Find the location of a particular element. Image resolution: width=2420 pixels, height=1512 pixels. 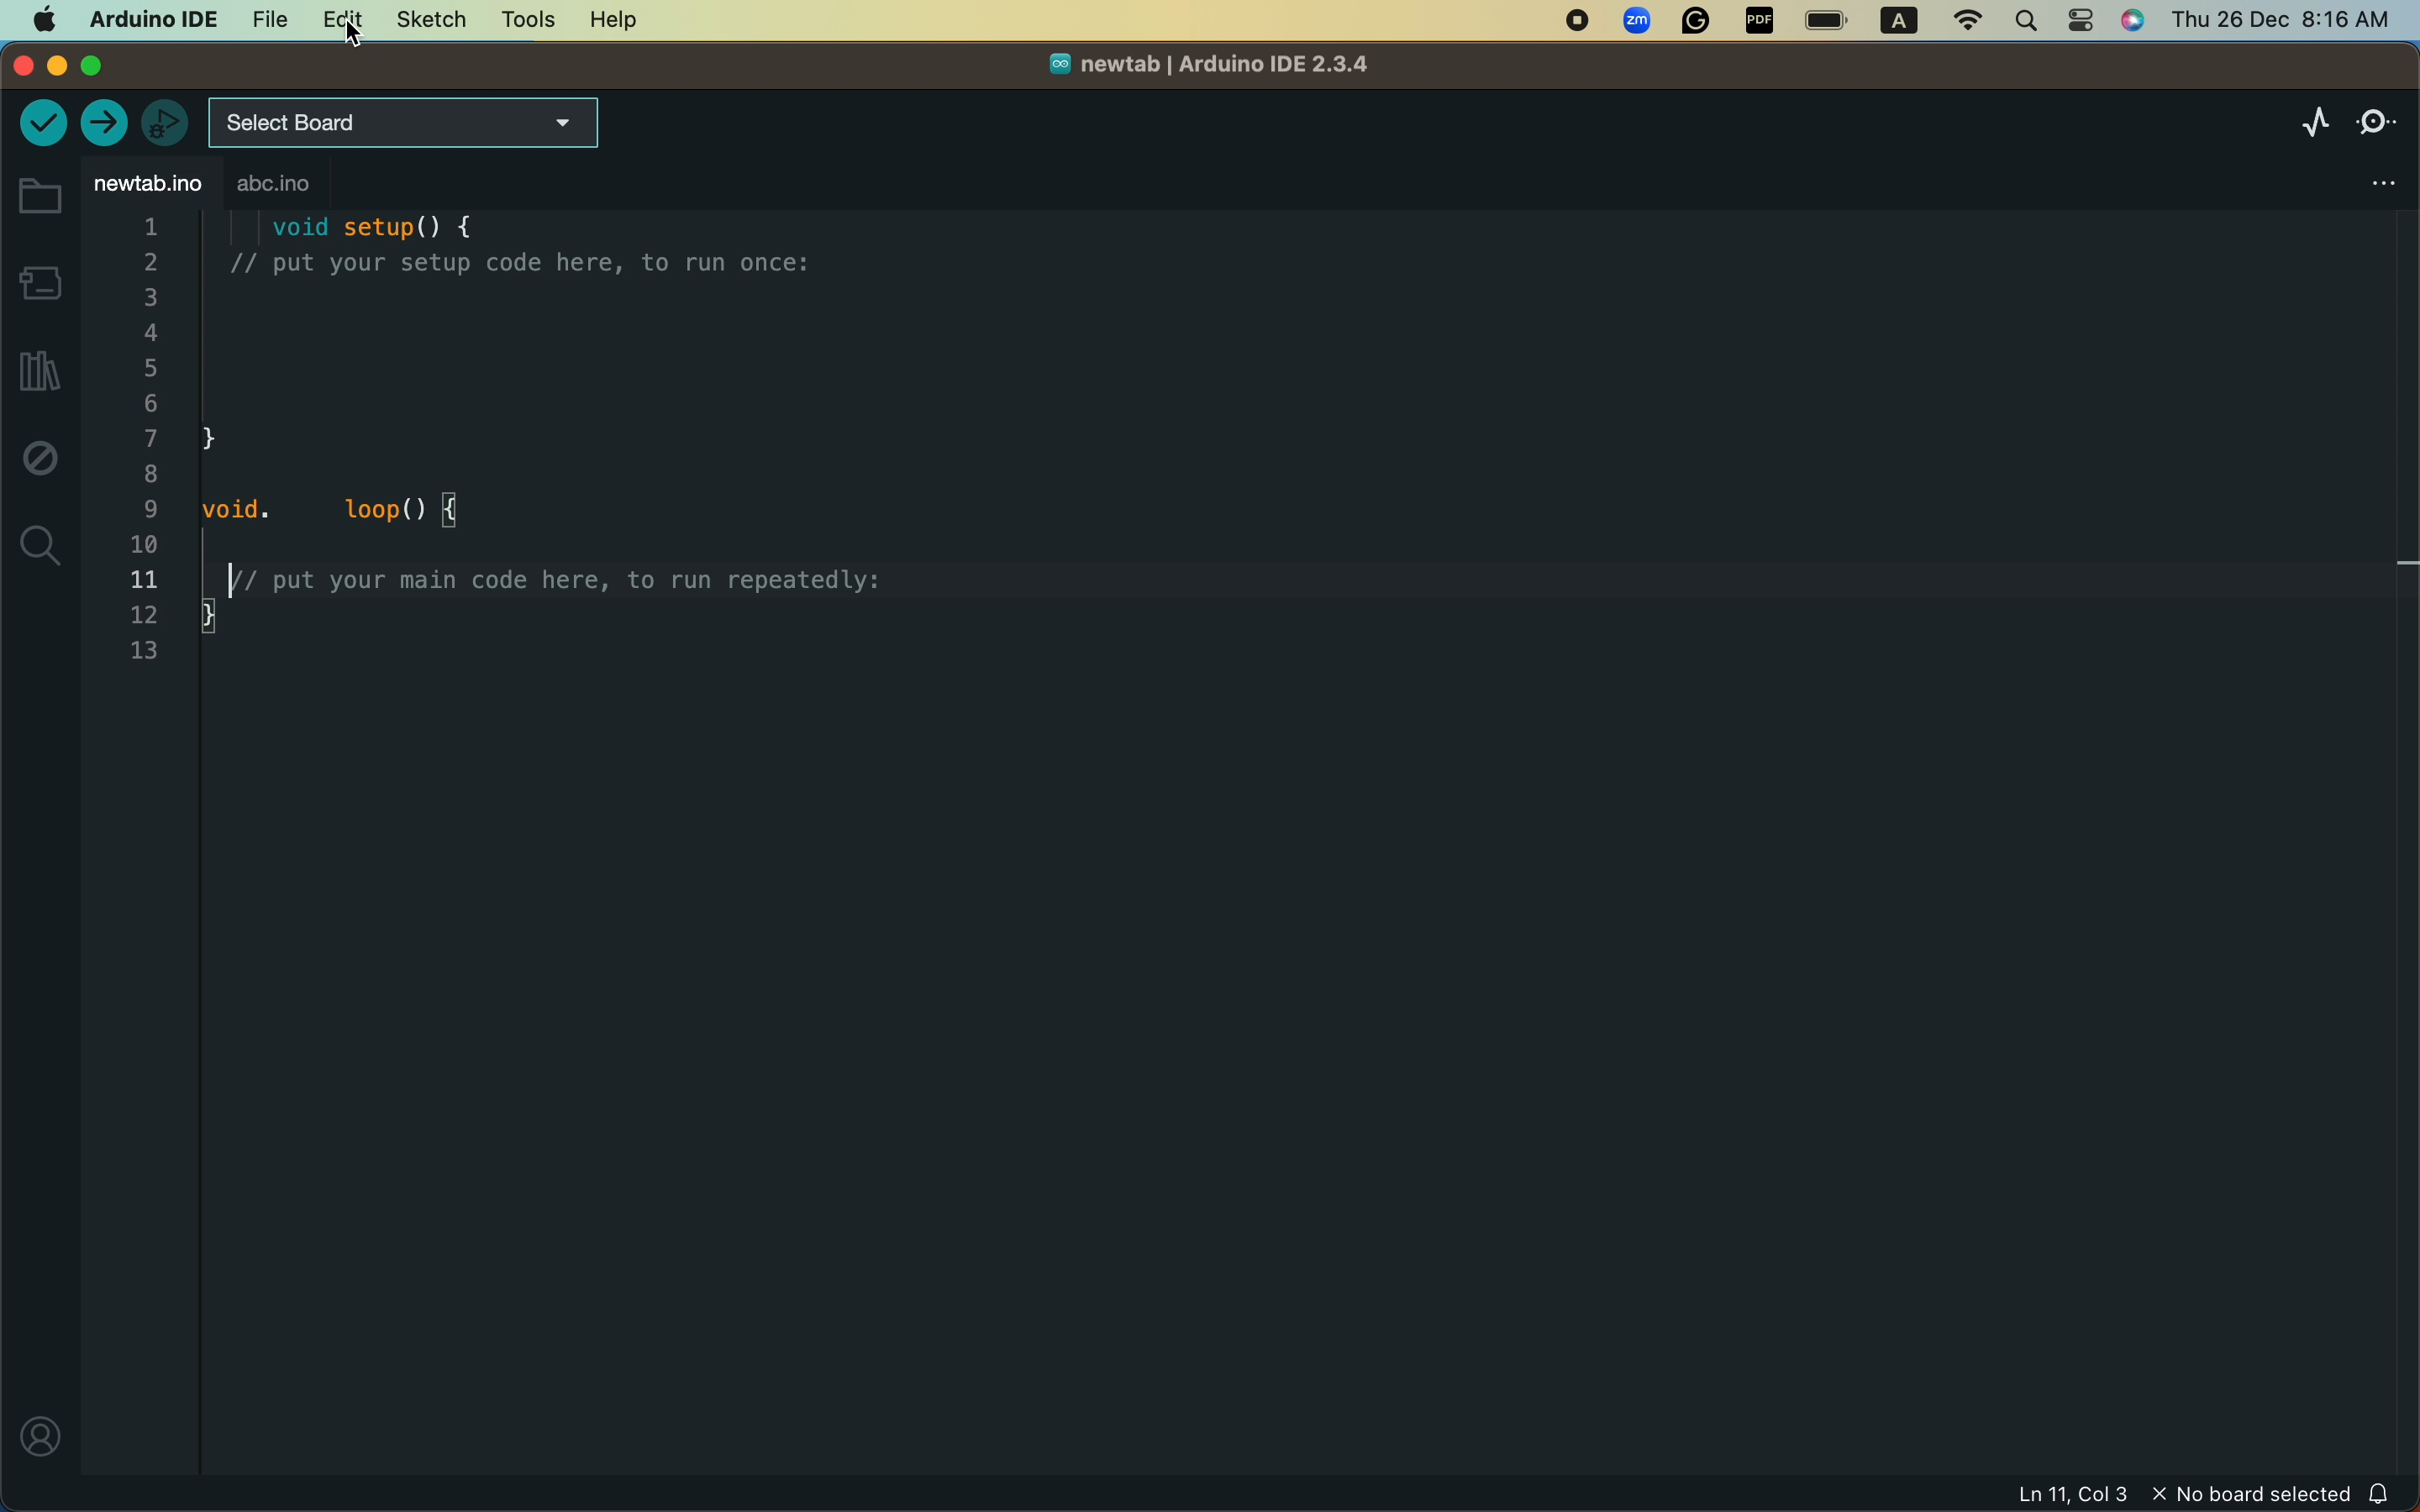

wifi is located at coordinates (1959, 21).